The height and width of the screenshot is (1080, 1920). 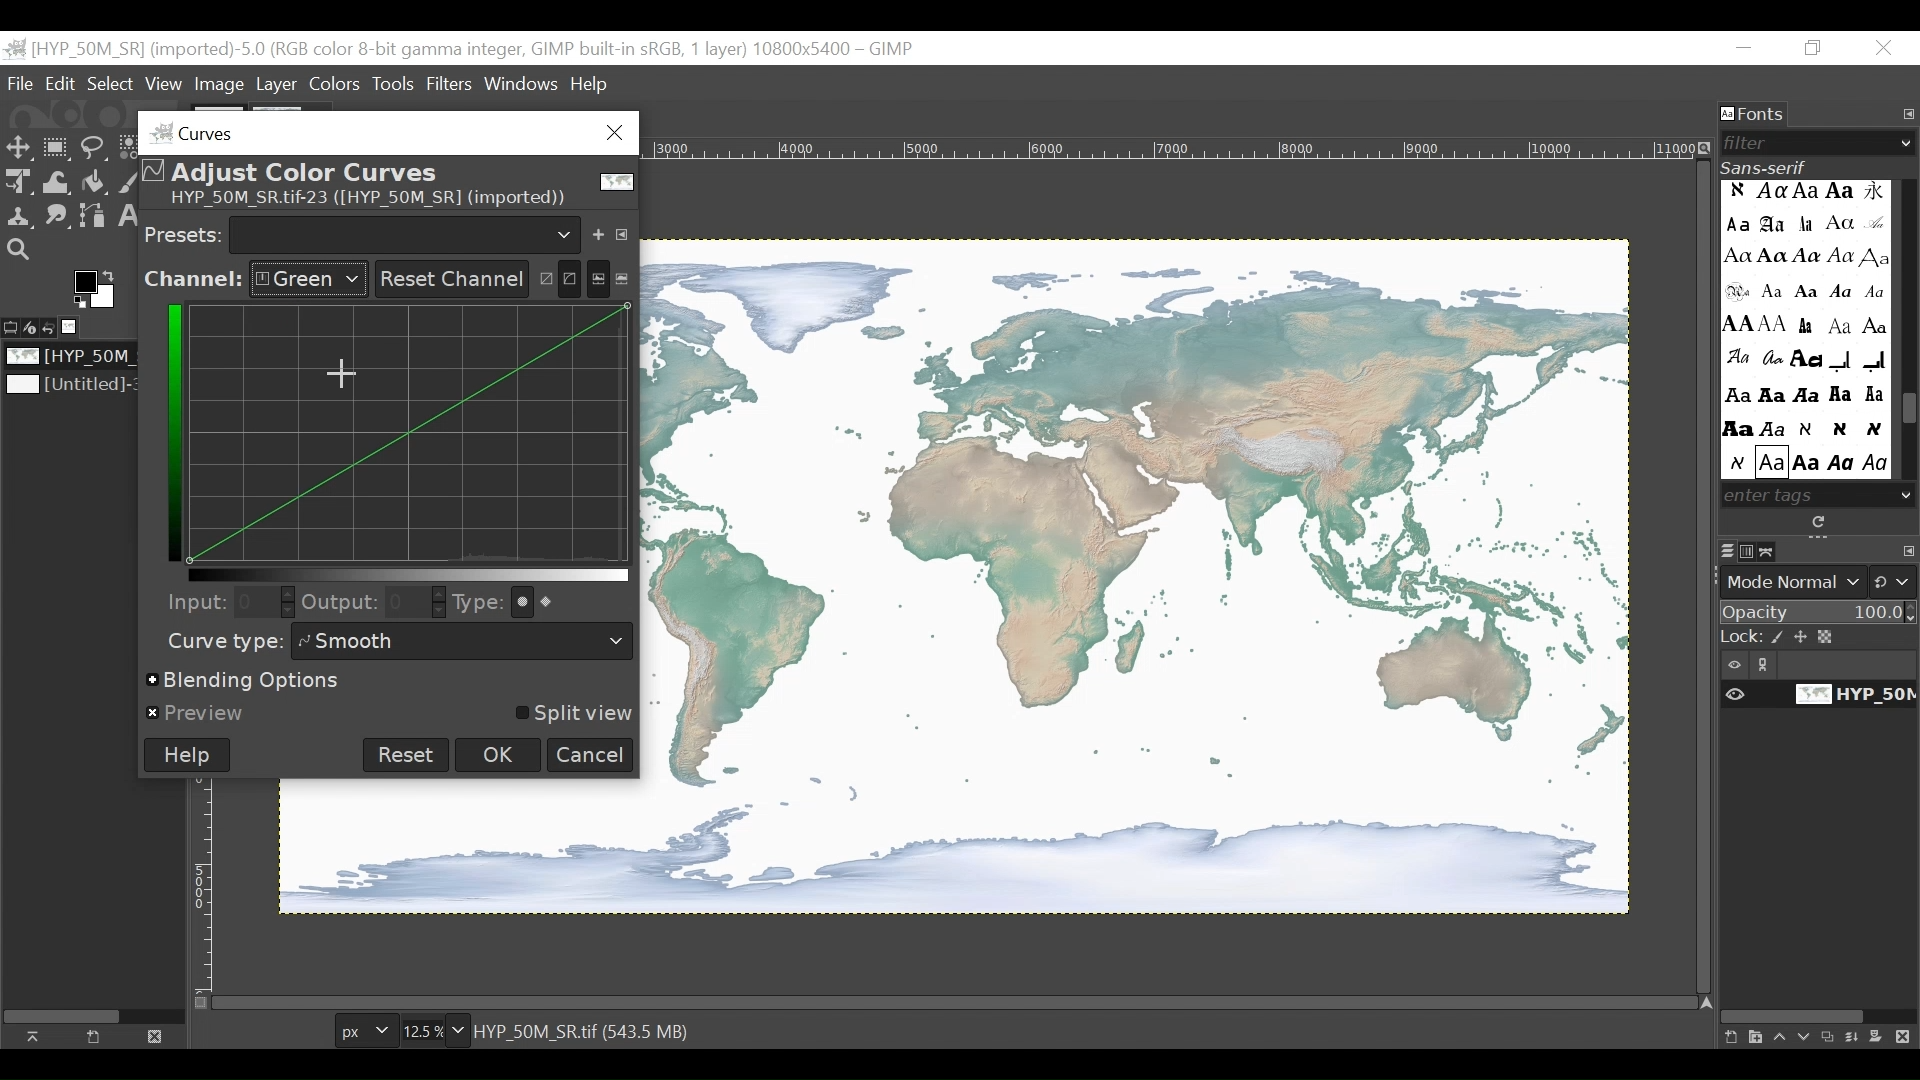 I want to click on Blending Options, so click(x=247, y=682).